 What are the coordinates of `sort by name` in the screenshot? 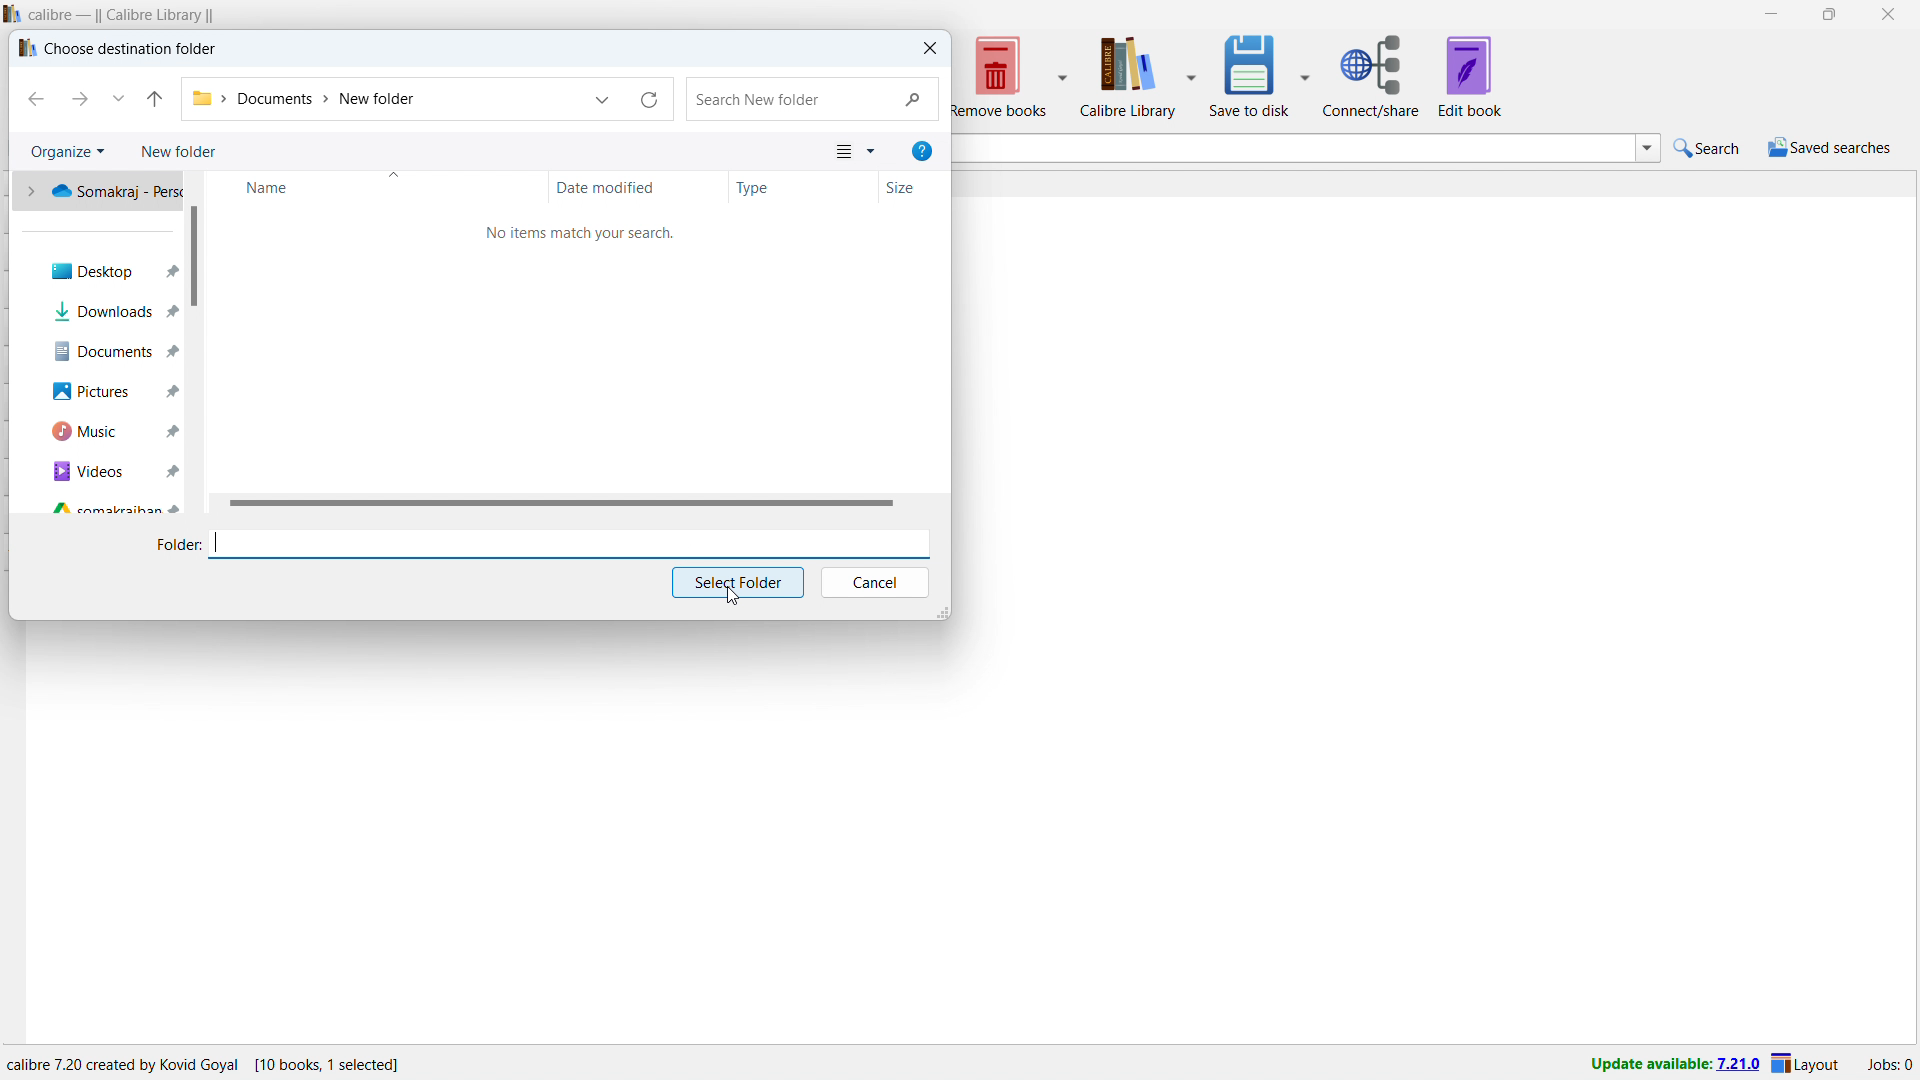 It's located at (374, 187).